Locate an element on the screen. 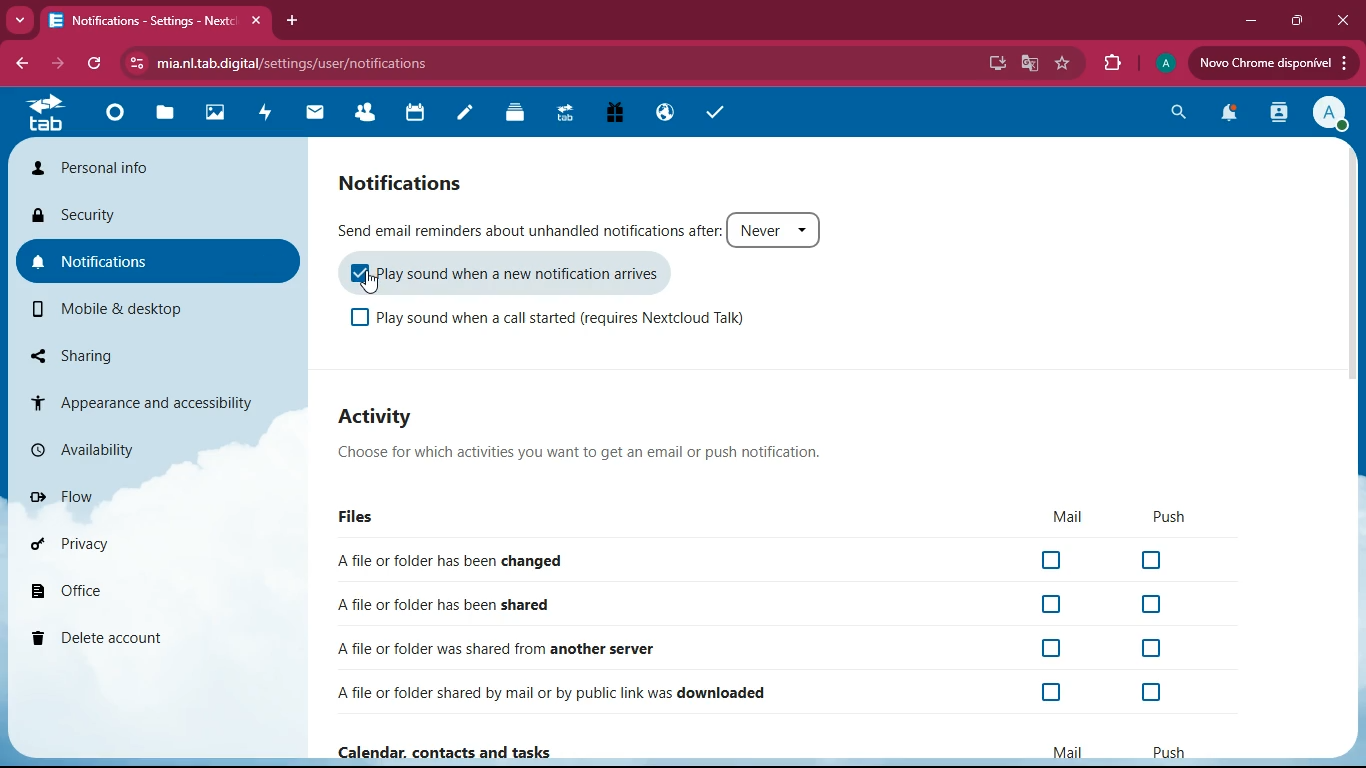  office is located at coordinates (116, 591).